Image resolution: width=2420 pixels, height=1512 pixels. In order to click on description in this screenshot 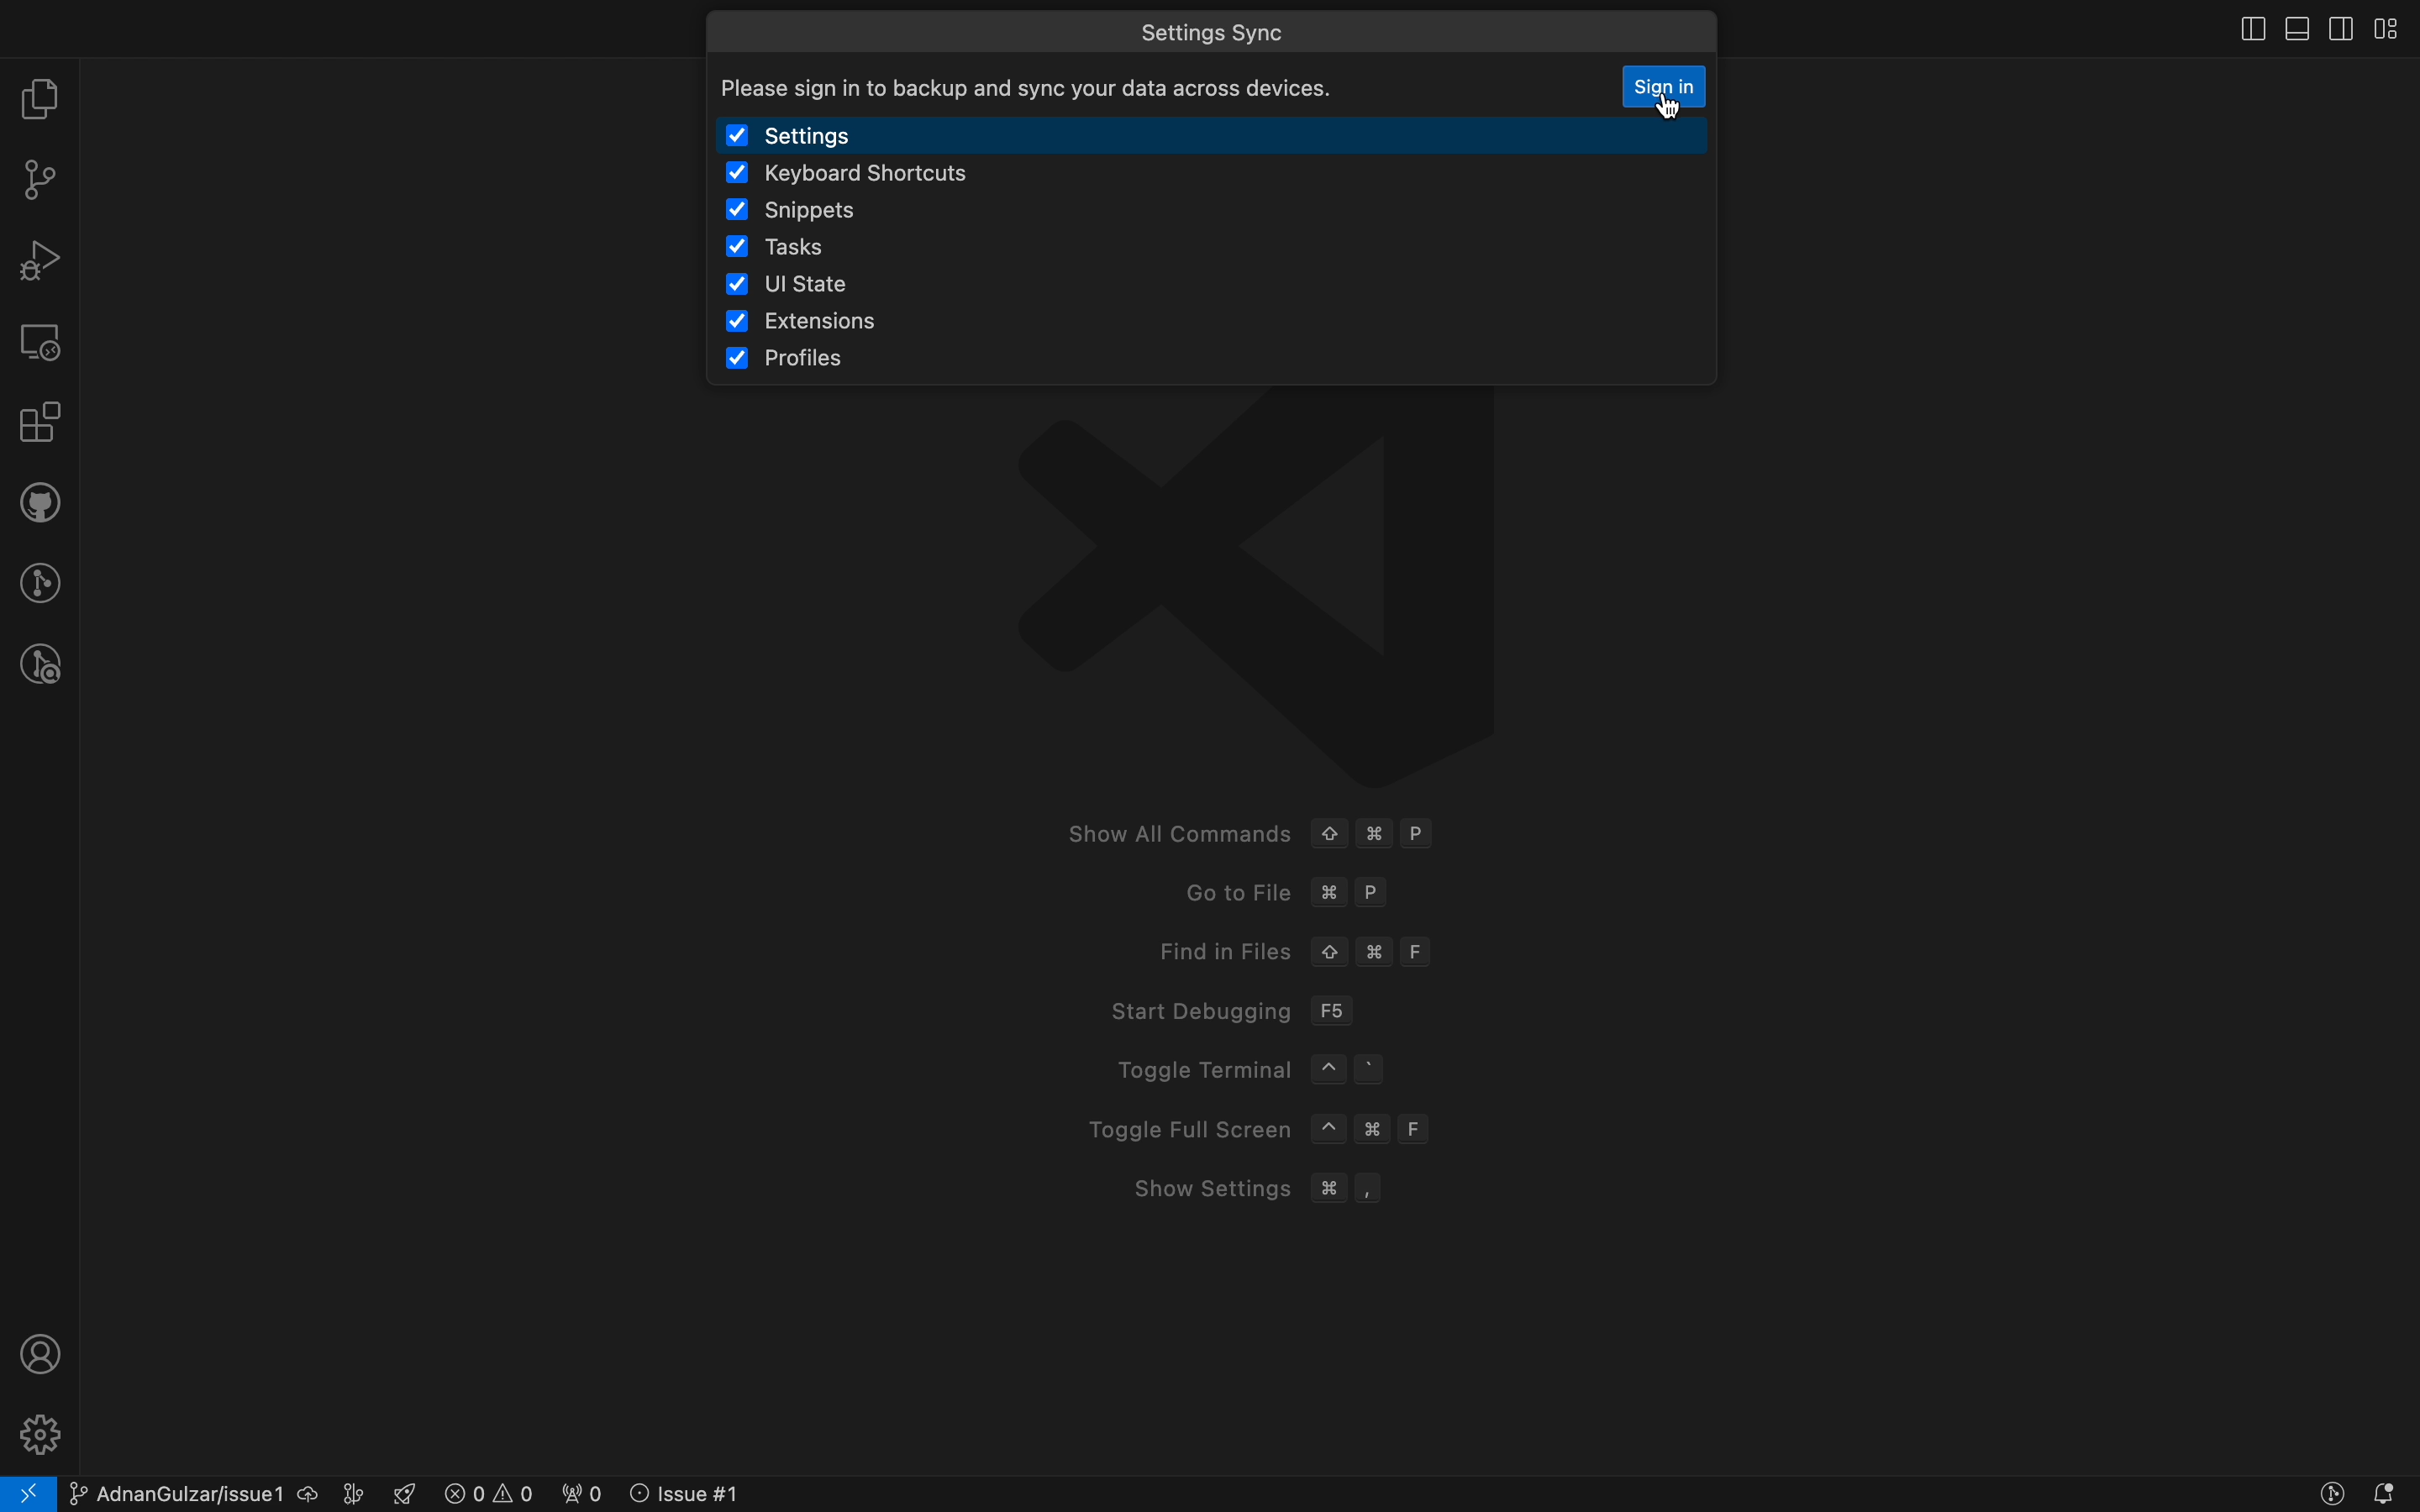, I will do `click(1059, 85)`.